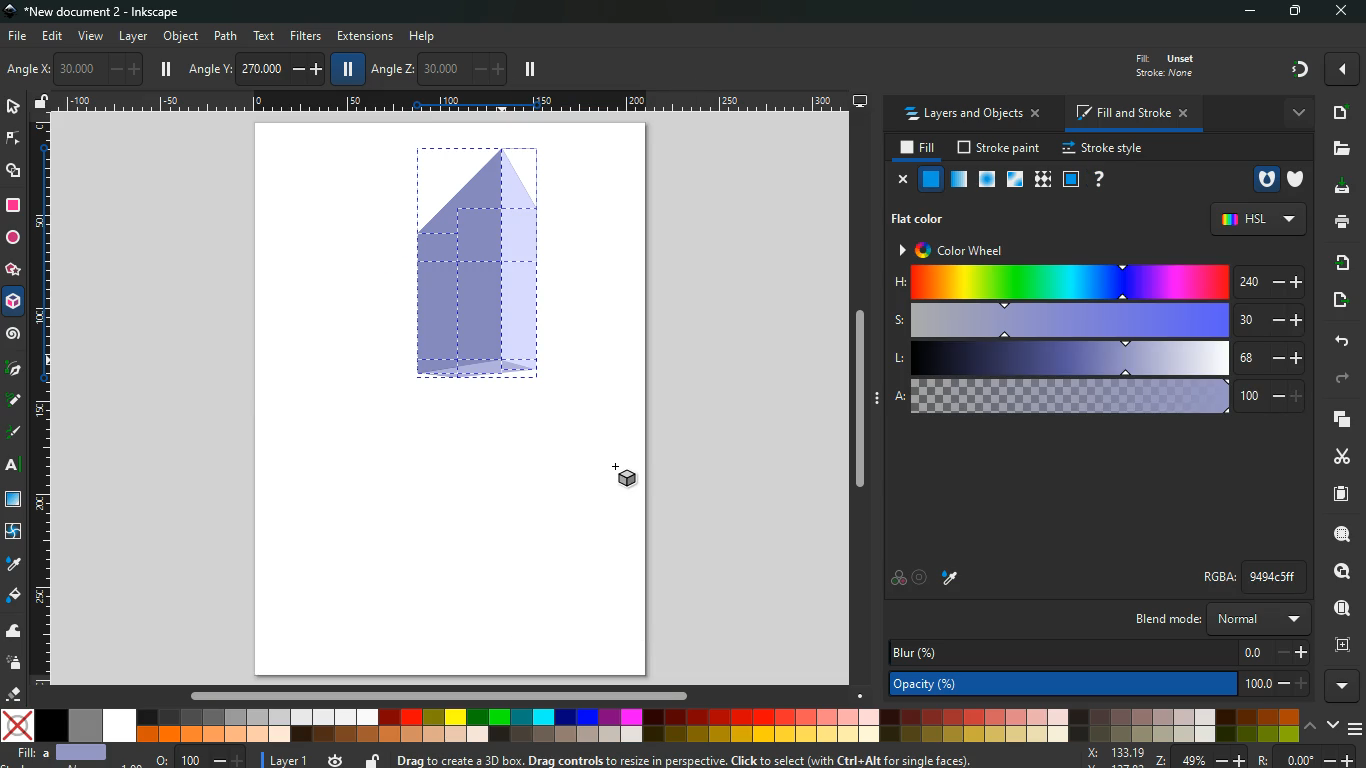 The width and height of the screenshot is (1366, 768). I want to click on Spiral, so click(16, 335).